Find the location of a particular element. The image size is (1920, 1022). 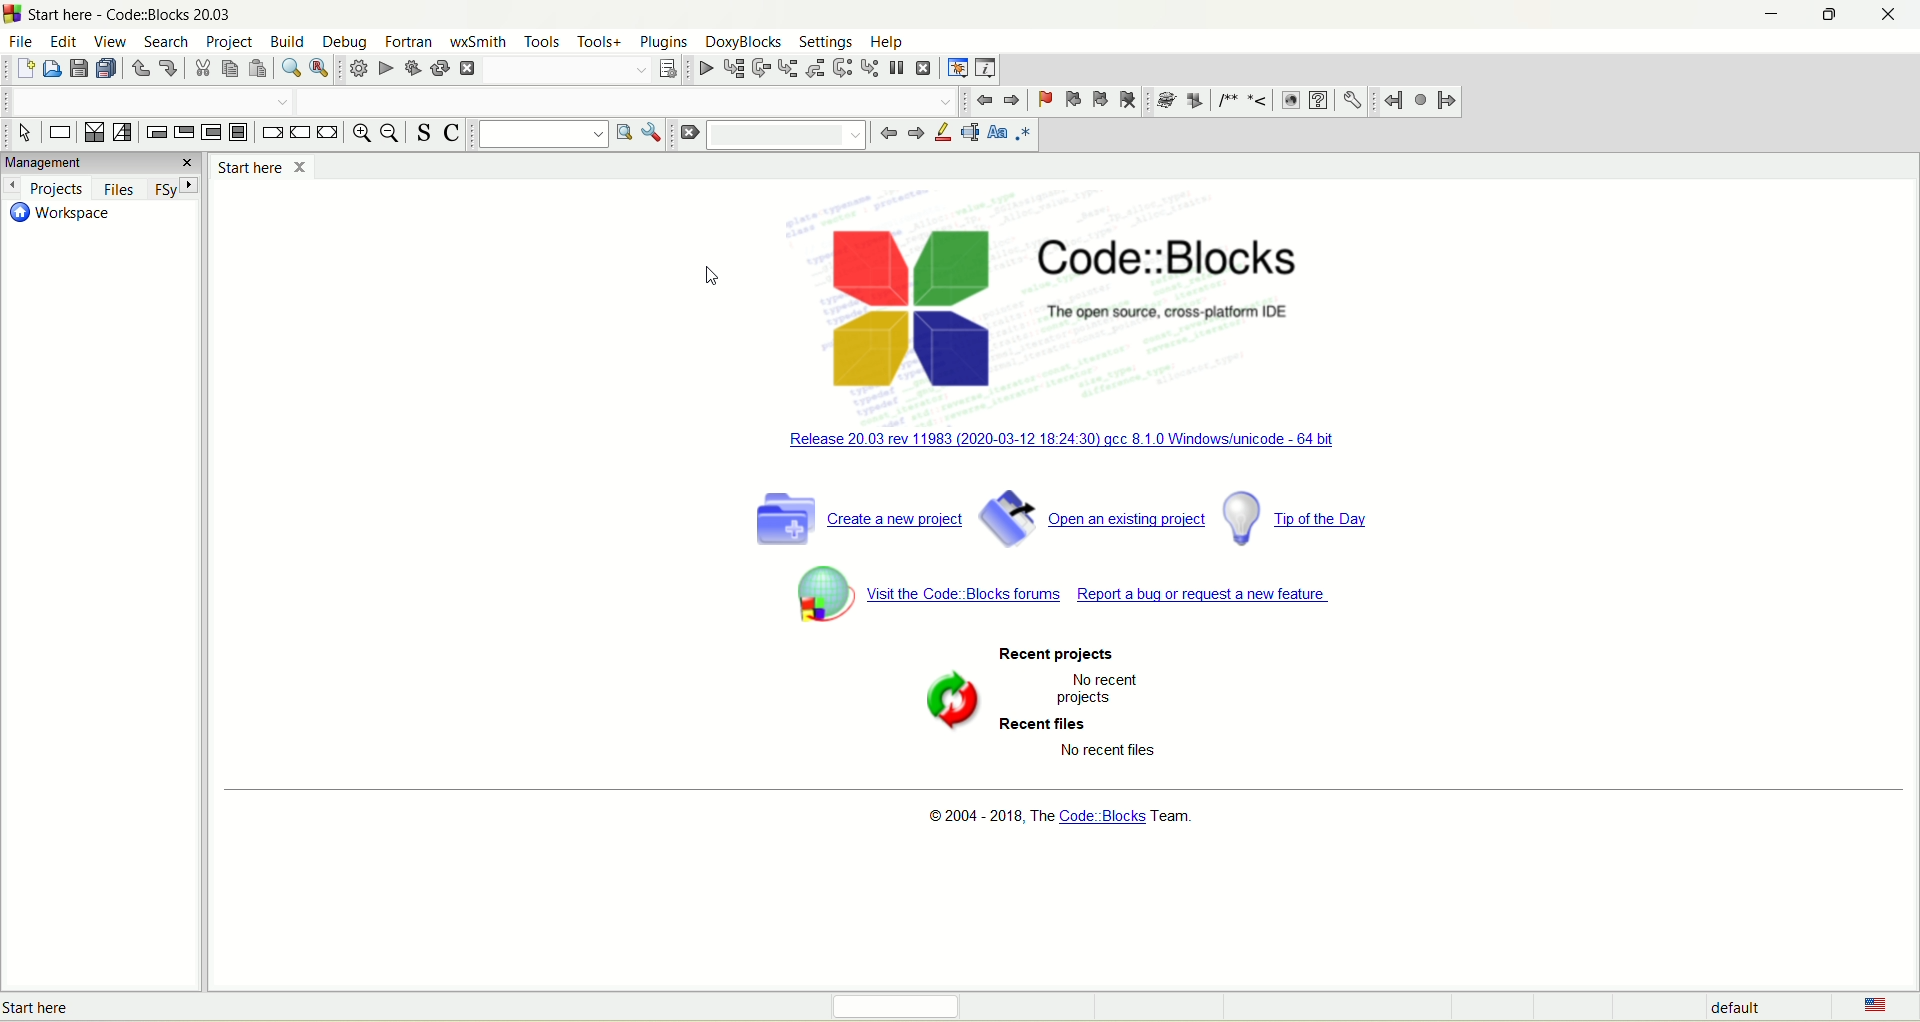

copy is located at coordinates (229, 69).